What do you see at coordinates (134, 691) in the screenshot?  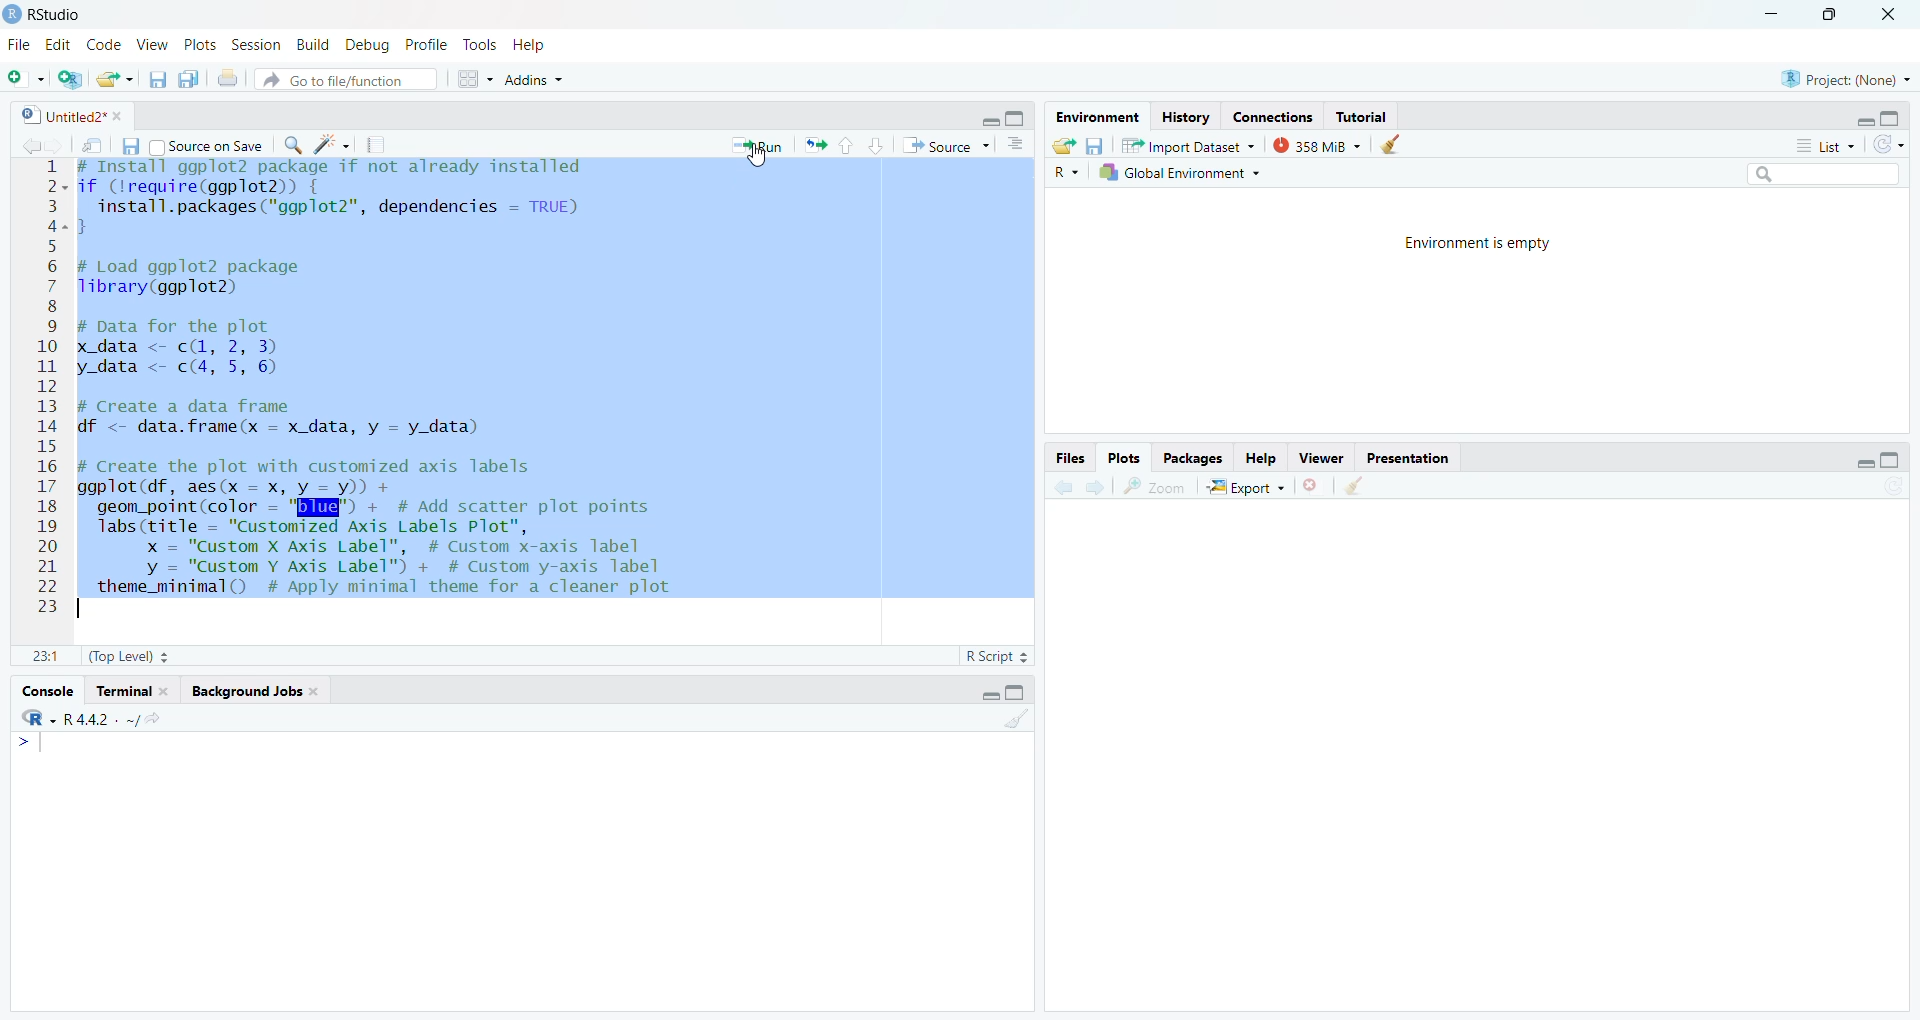 I see `Terminal` at bounding box center [134, 691].